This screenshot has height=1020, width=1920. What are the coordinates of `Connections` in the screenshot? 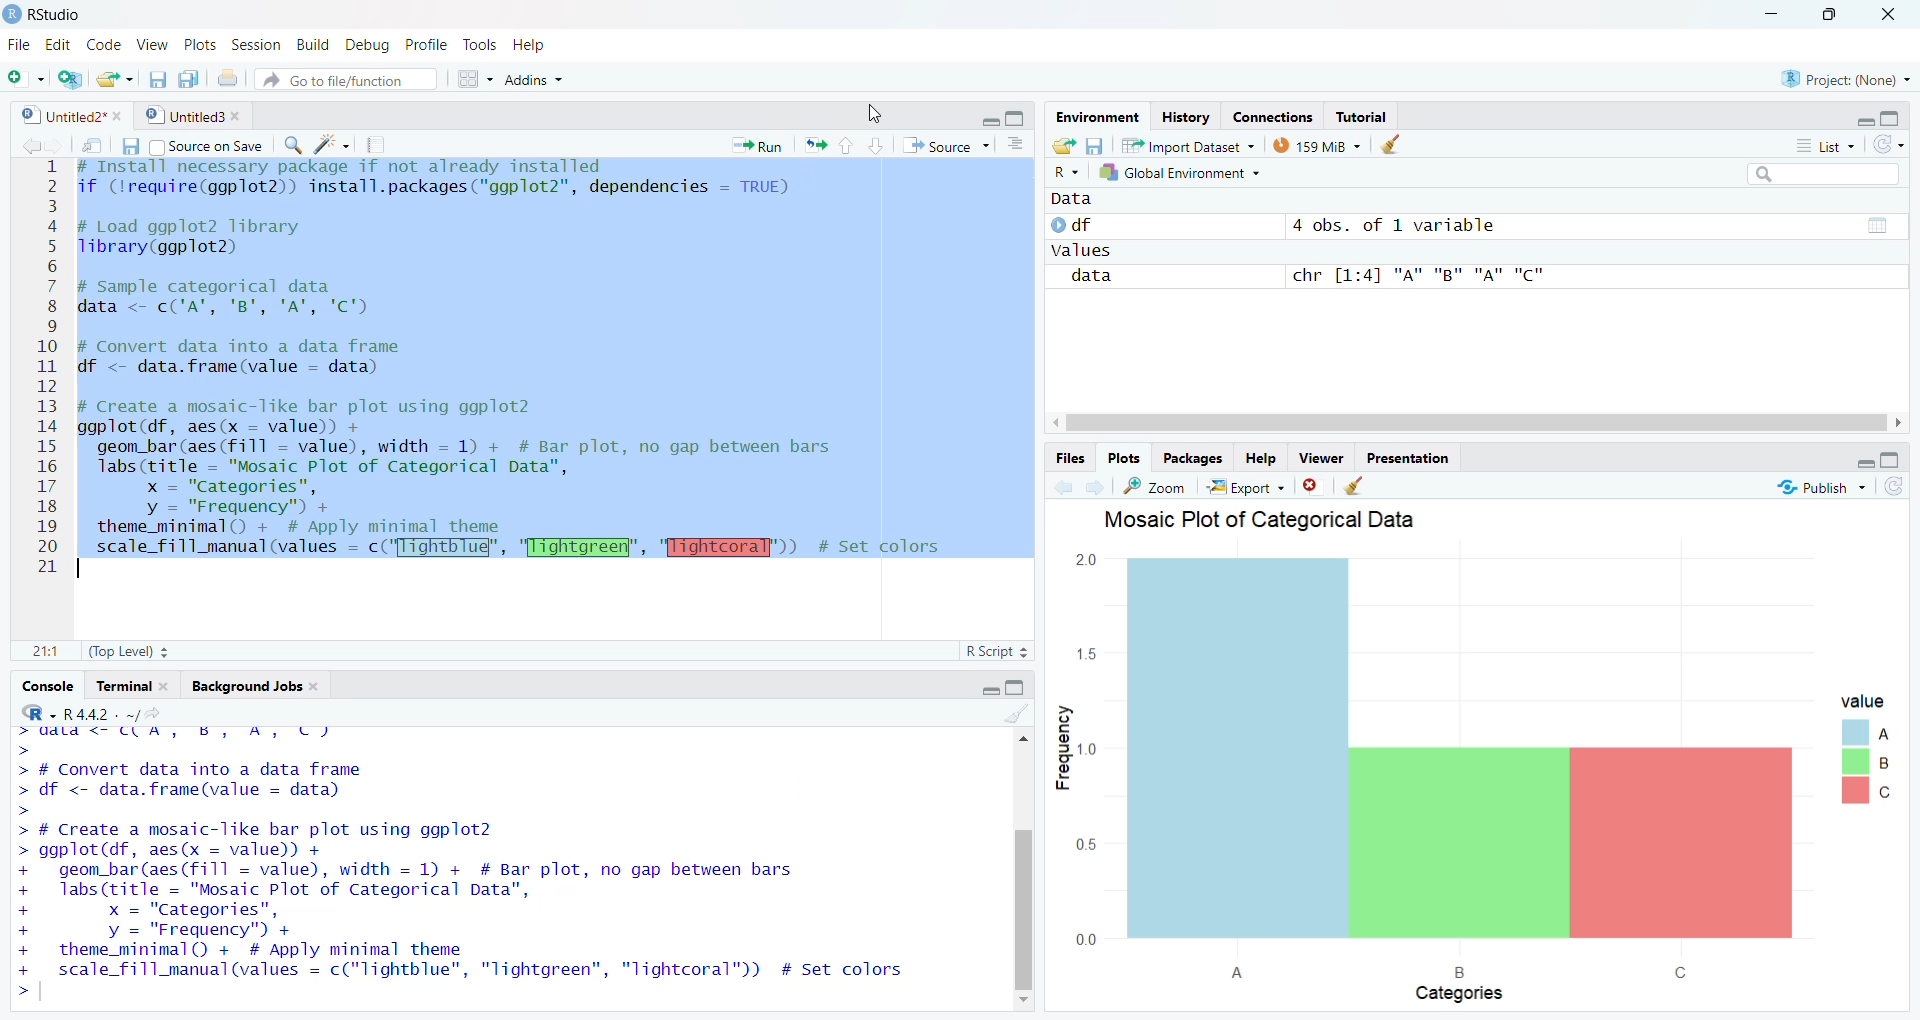 It's located at (1275, 117).